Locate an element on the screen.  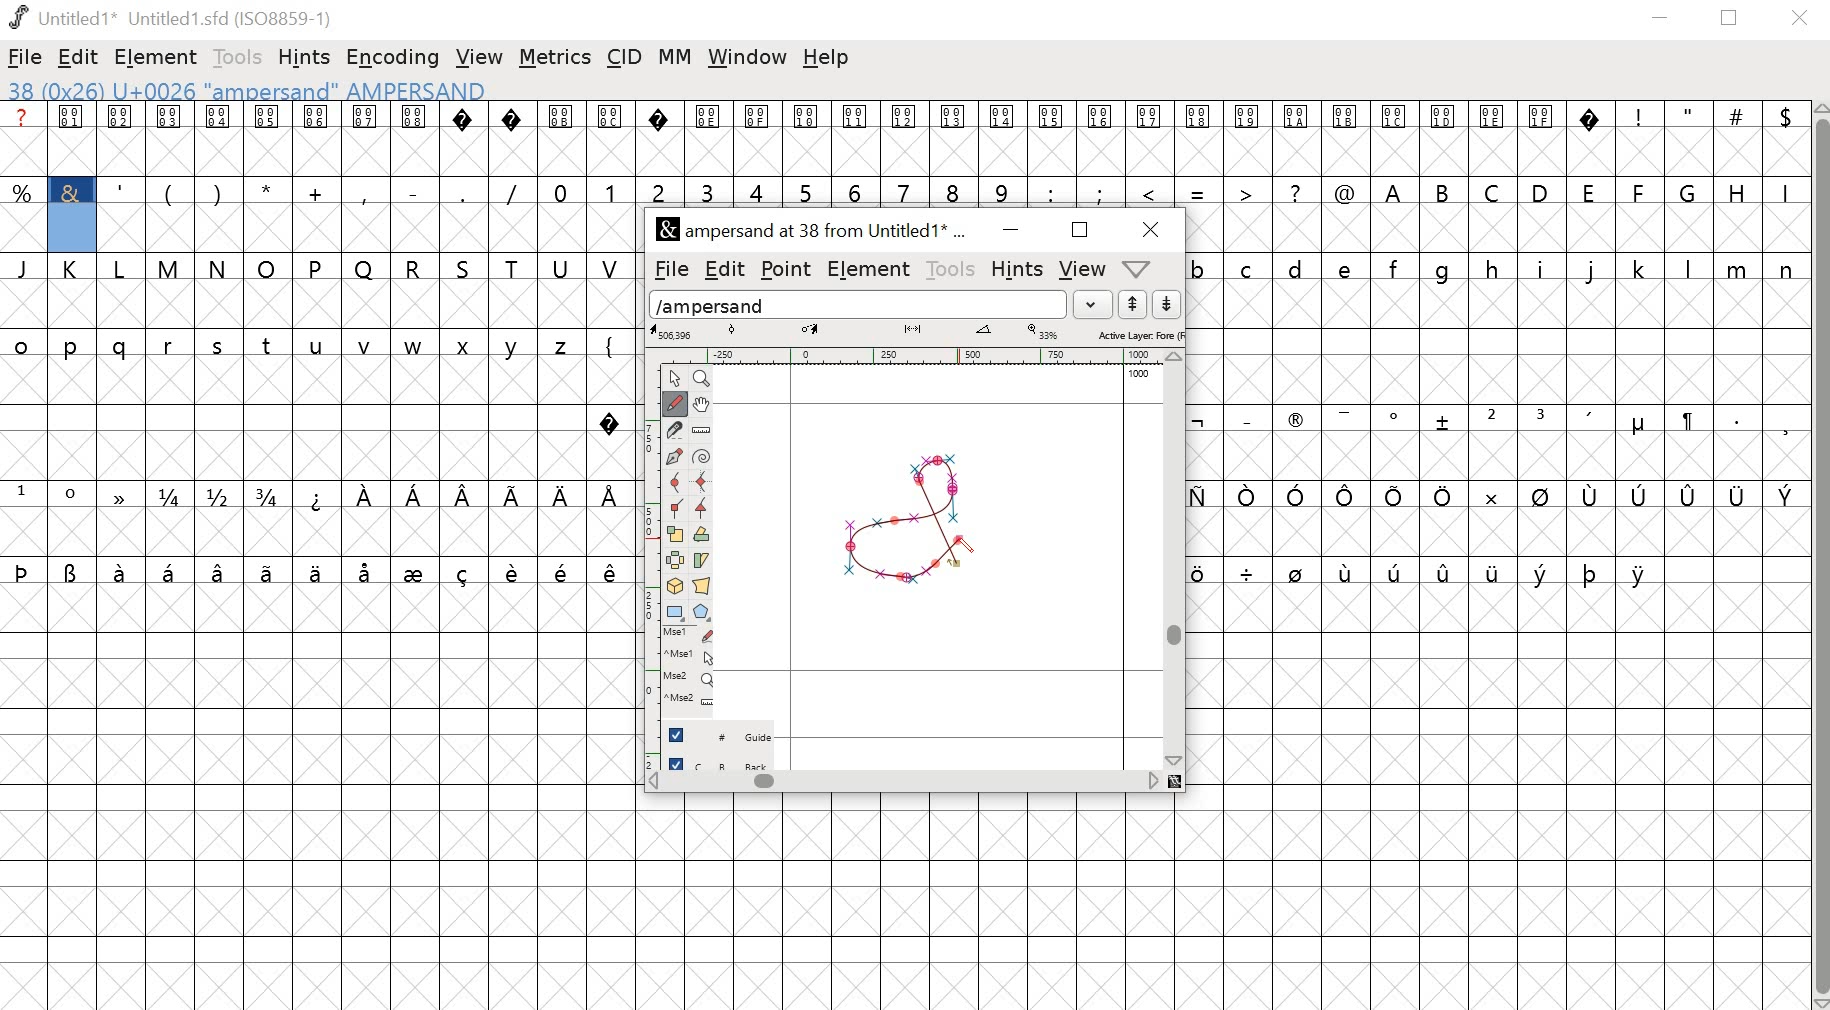
1/4 is located at coordinates (173, 497).